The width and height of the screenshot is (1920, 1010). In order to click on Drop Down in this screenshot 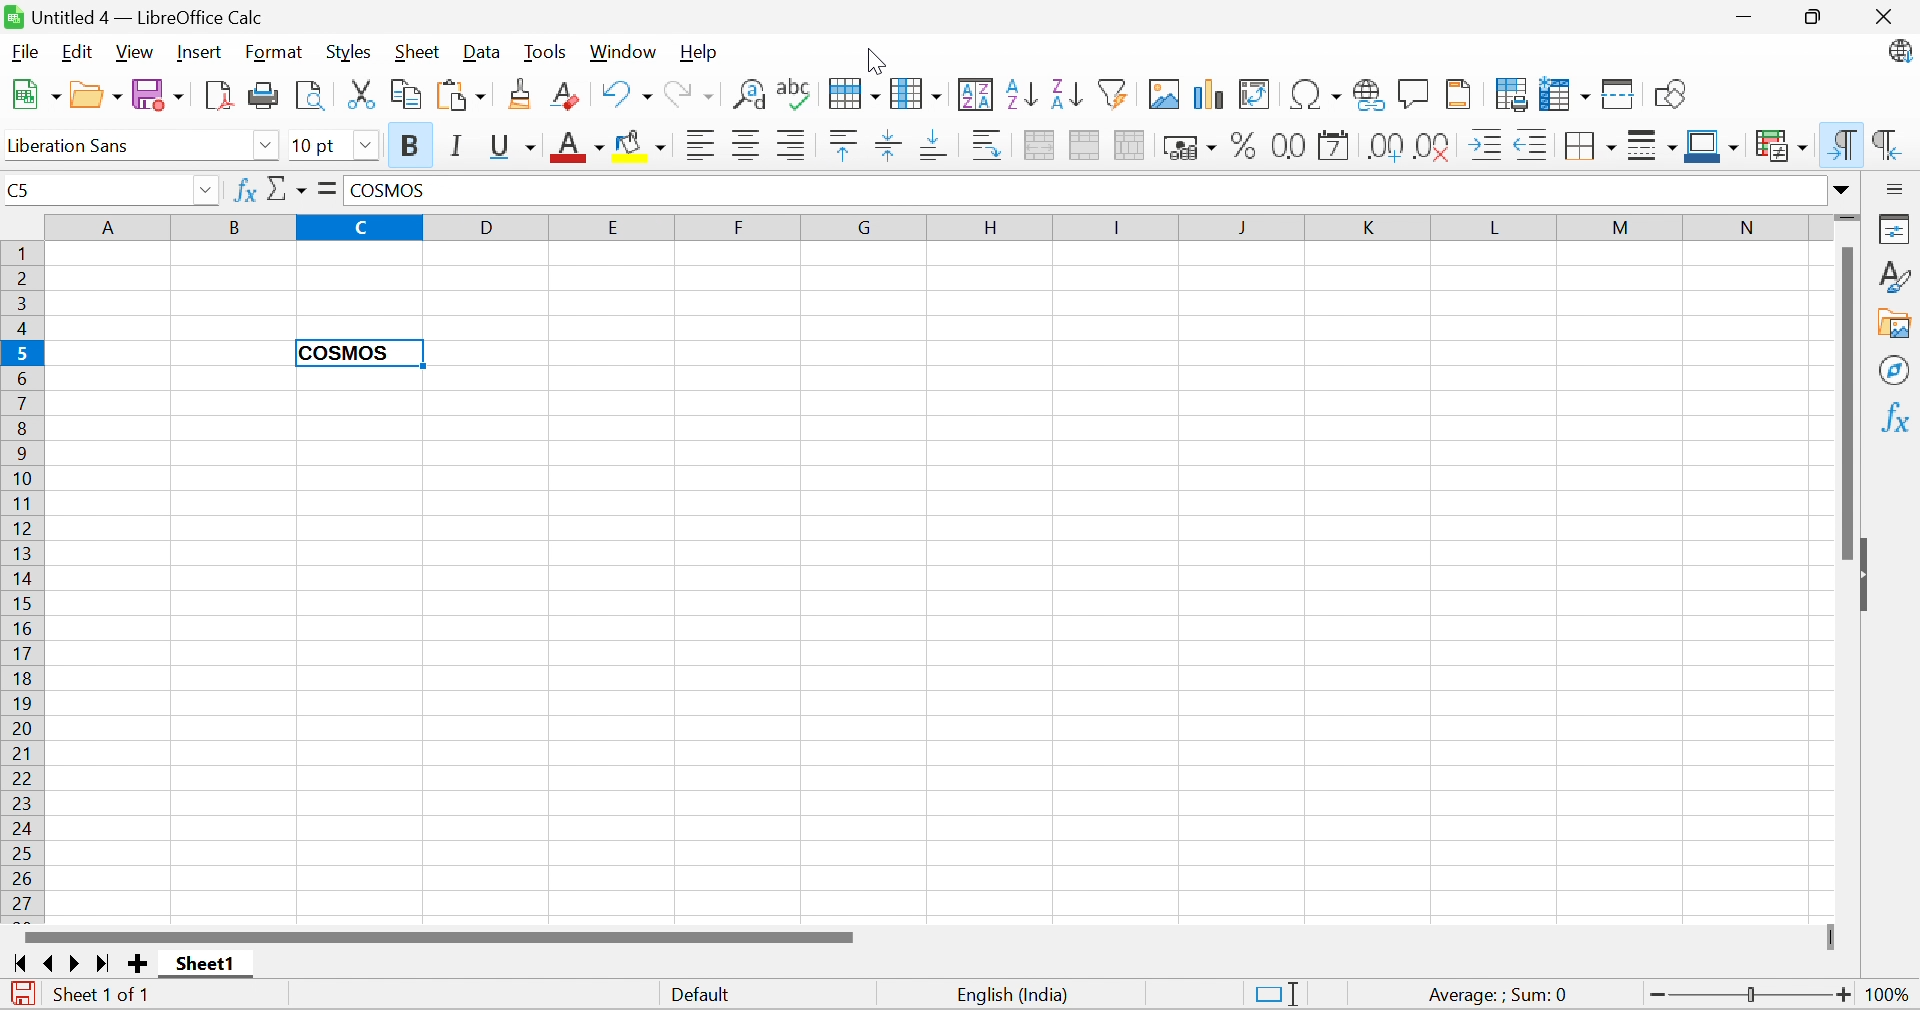, I will do `click(1844, 191)`.